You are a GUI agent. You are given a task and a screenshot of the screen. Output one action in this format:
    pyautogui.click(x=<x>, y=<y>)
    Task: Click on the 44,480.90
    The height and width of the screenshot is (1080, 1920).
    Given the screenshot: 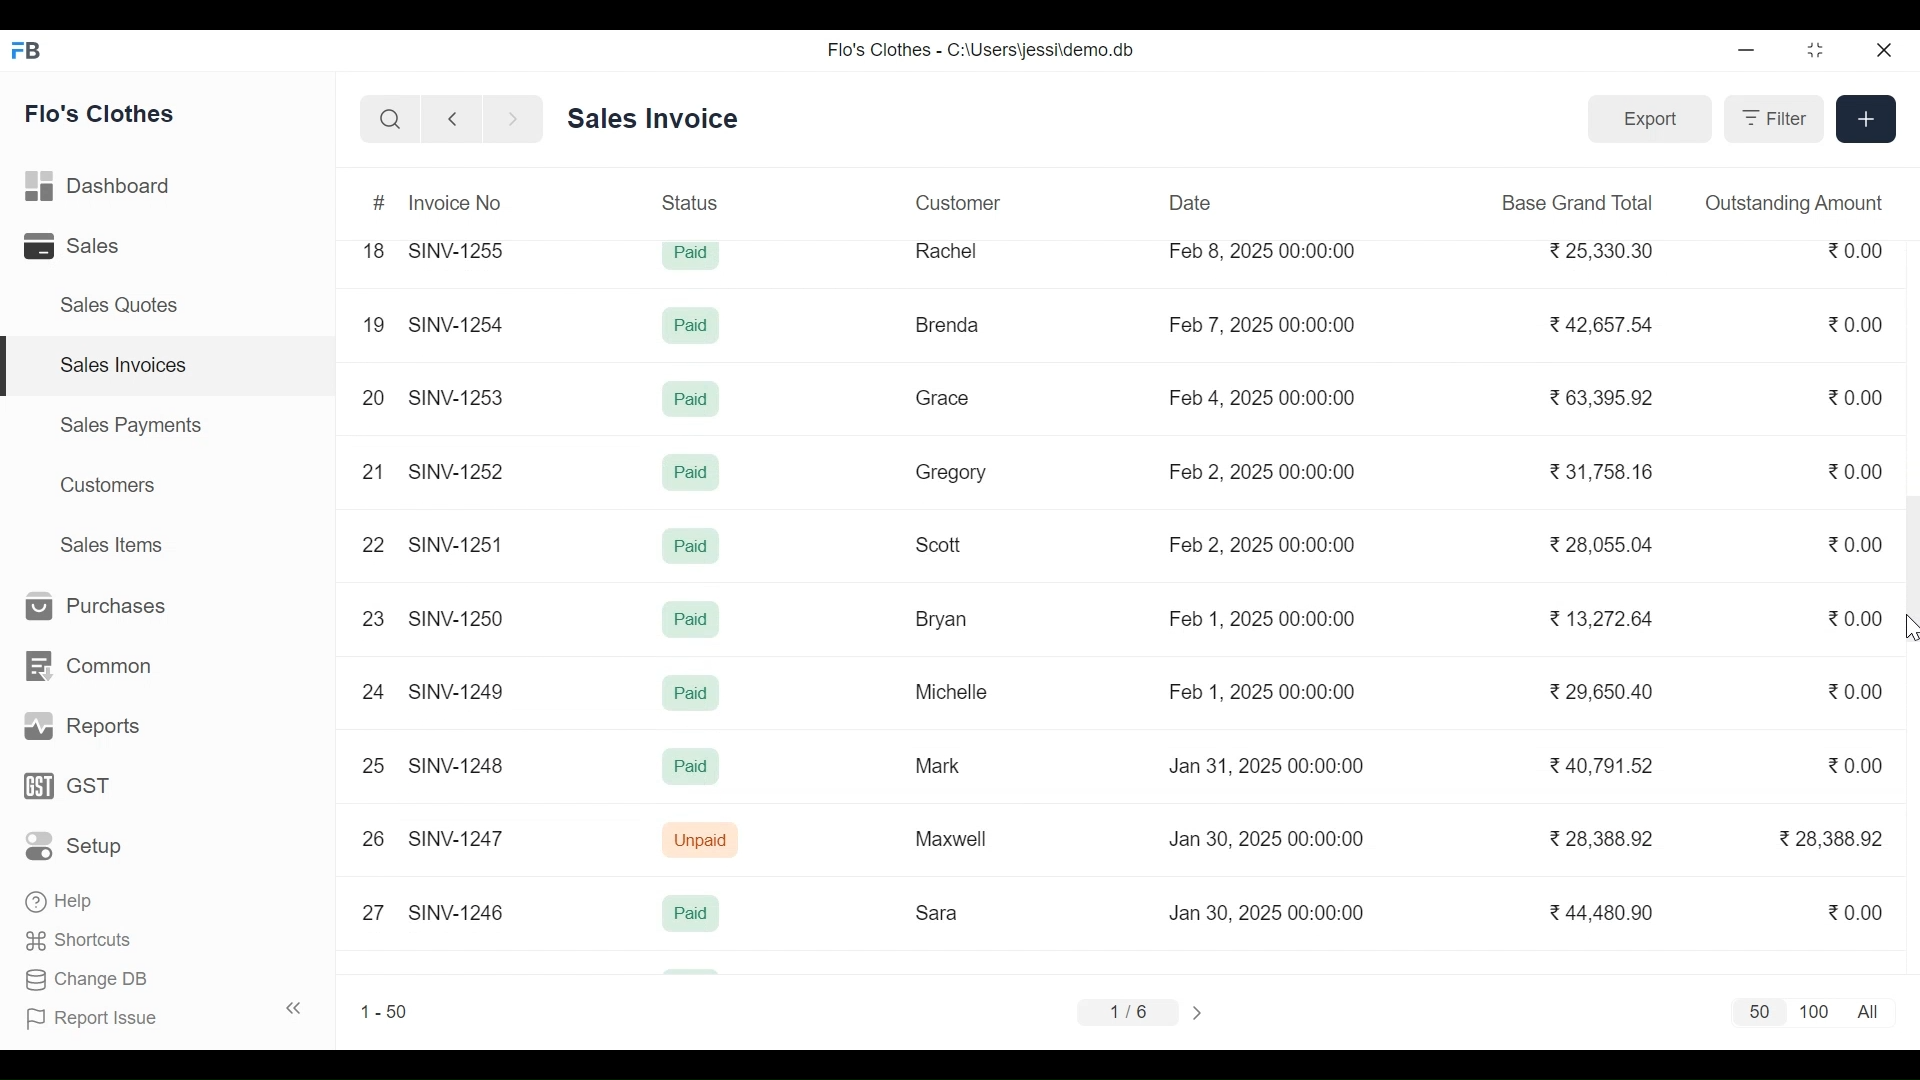 What is the action you would take?
    pyautogui.click(x=1605, y=912)
    